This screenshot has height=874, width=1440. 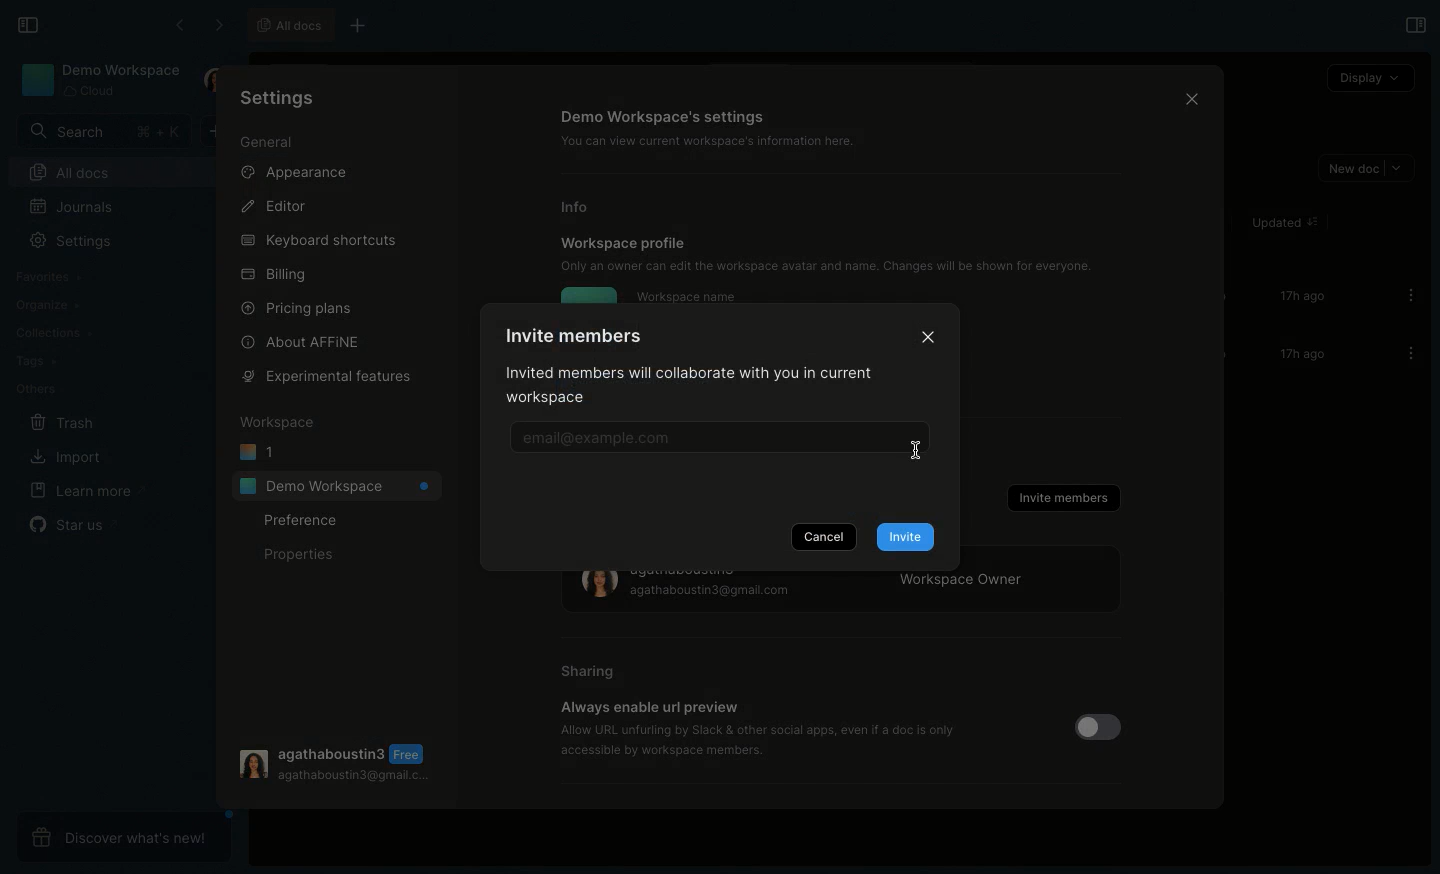 I want to click on Demo workspace, so click(x=336, y=485).